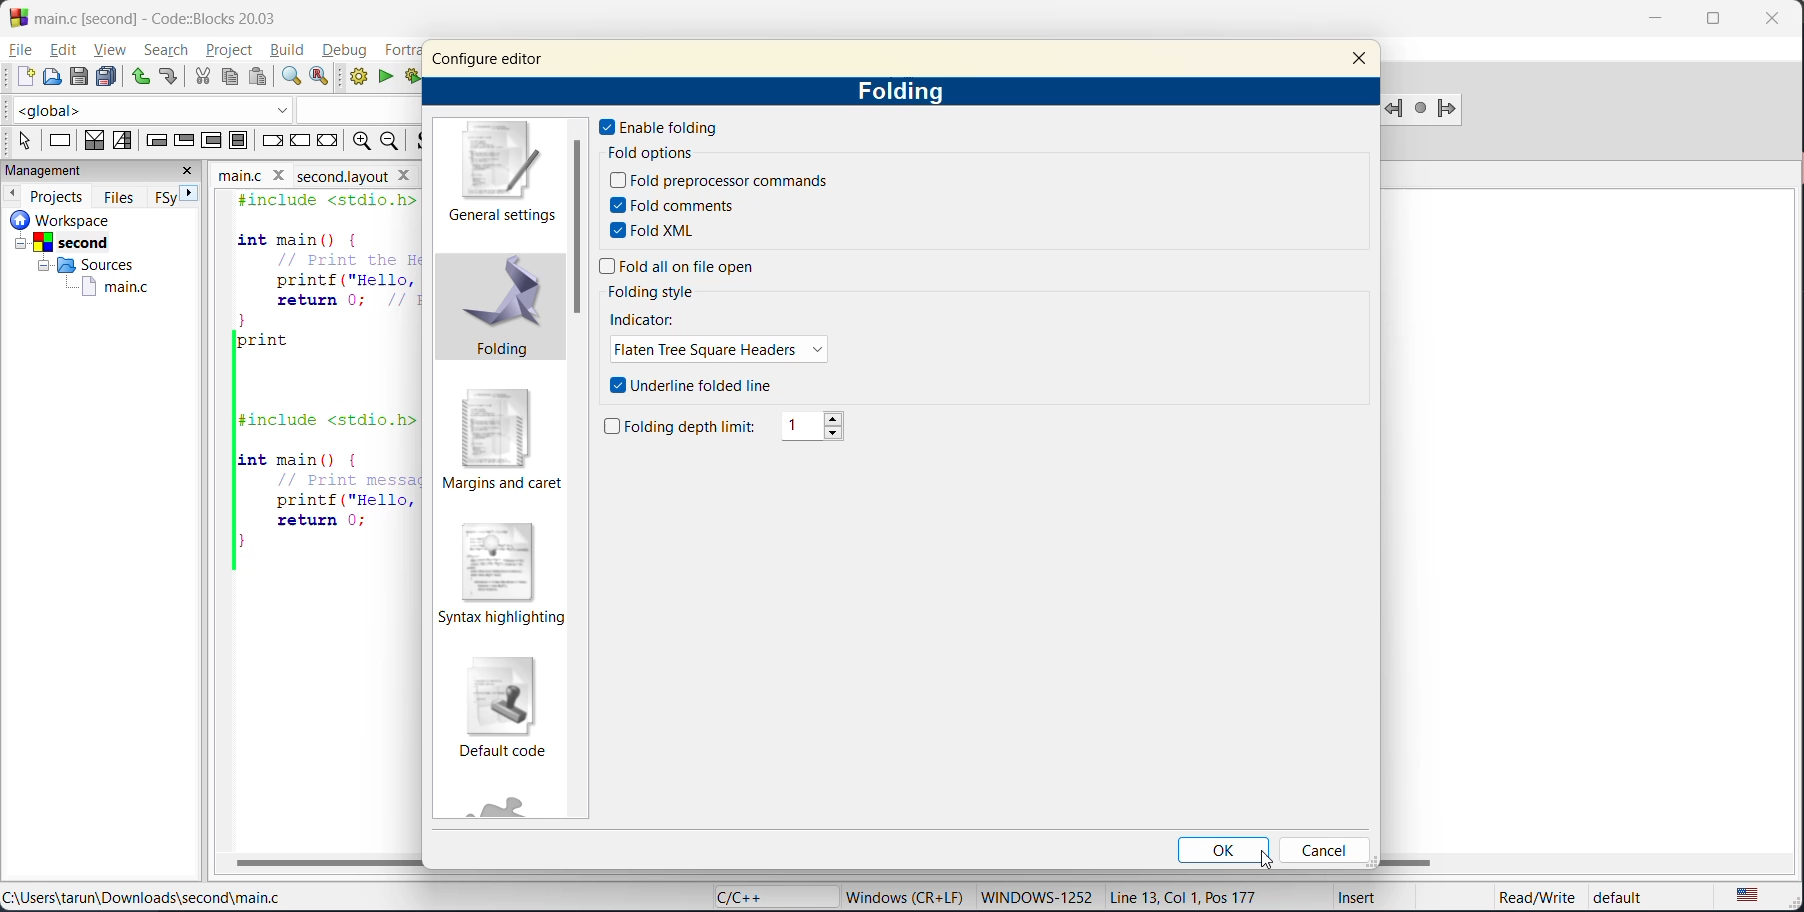  What do you see at coordinates (155, 139) in the screenshot?
I see `entry condition loop` at bounding box center [155, 139].